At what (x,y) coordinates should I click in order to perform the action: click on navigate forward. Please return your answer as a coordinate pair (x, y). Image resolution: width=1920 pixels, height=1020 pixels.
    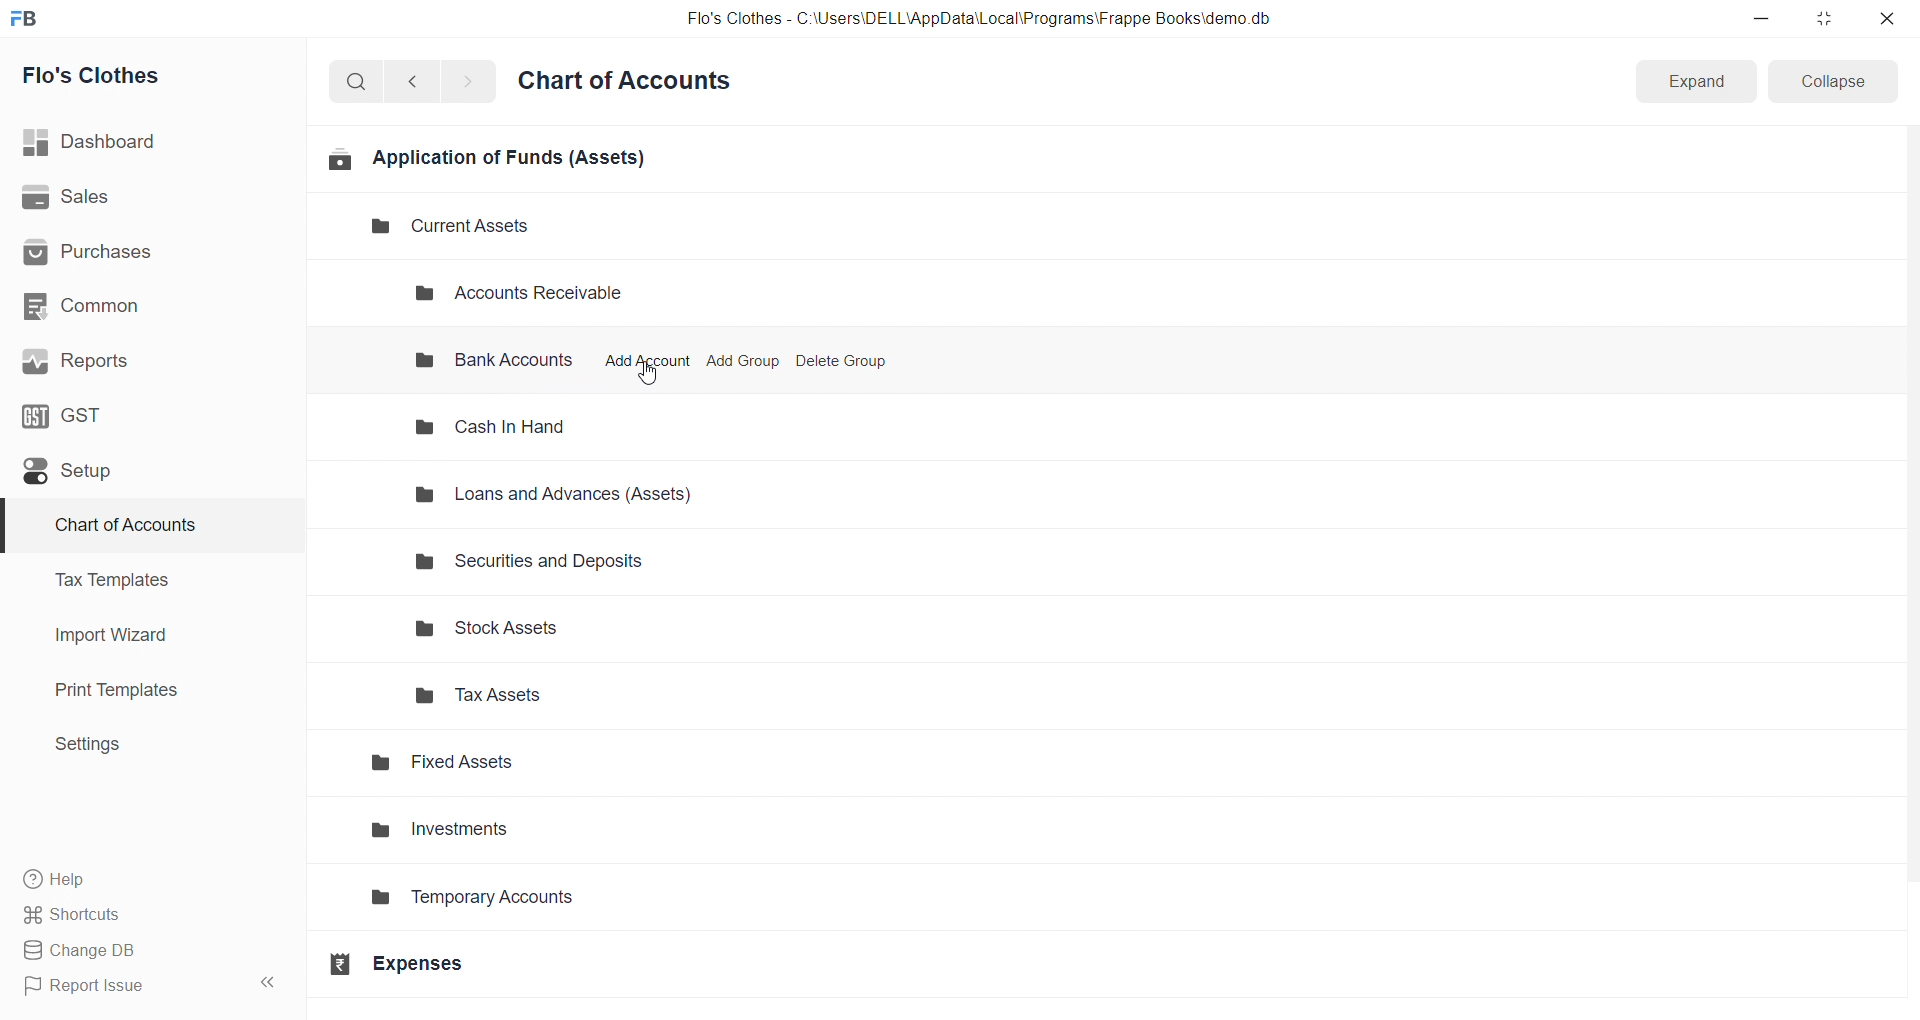
    Looking at the image, I should click on (467, 80).